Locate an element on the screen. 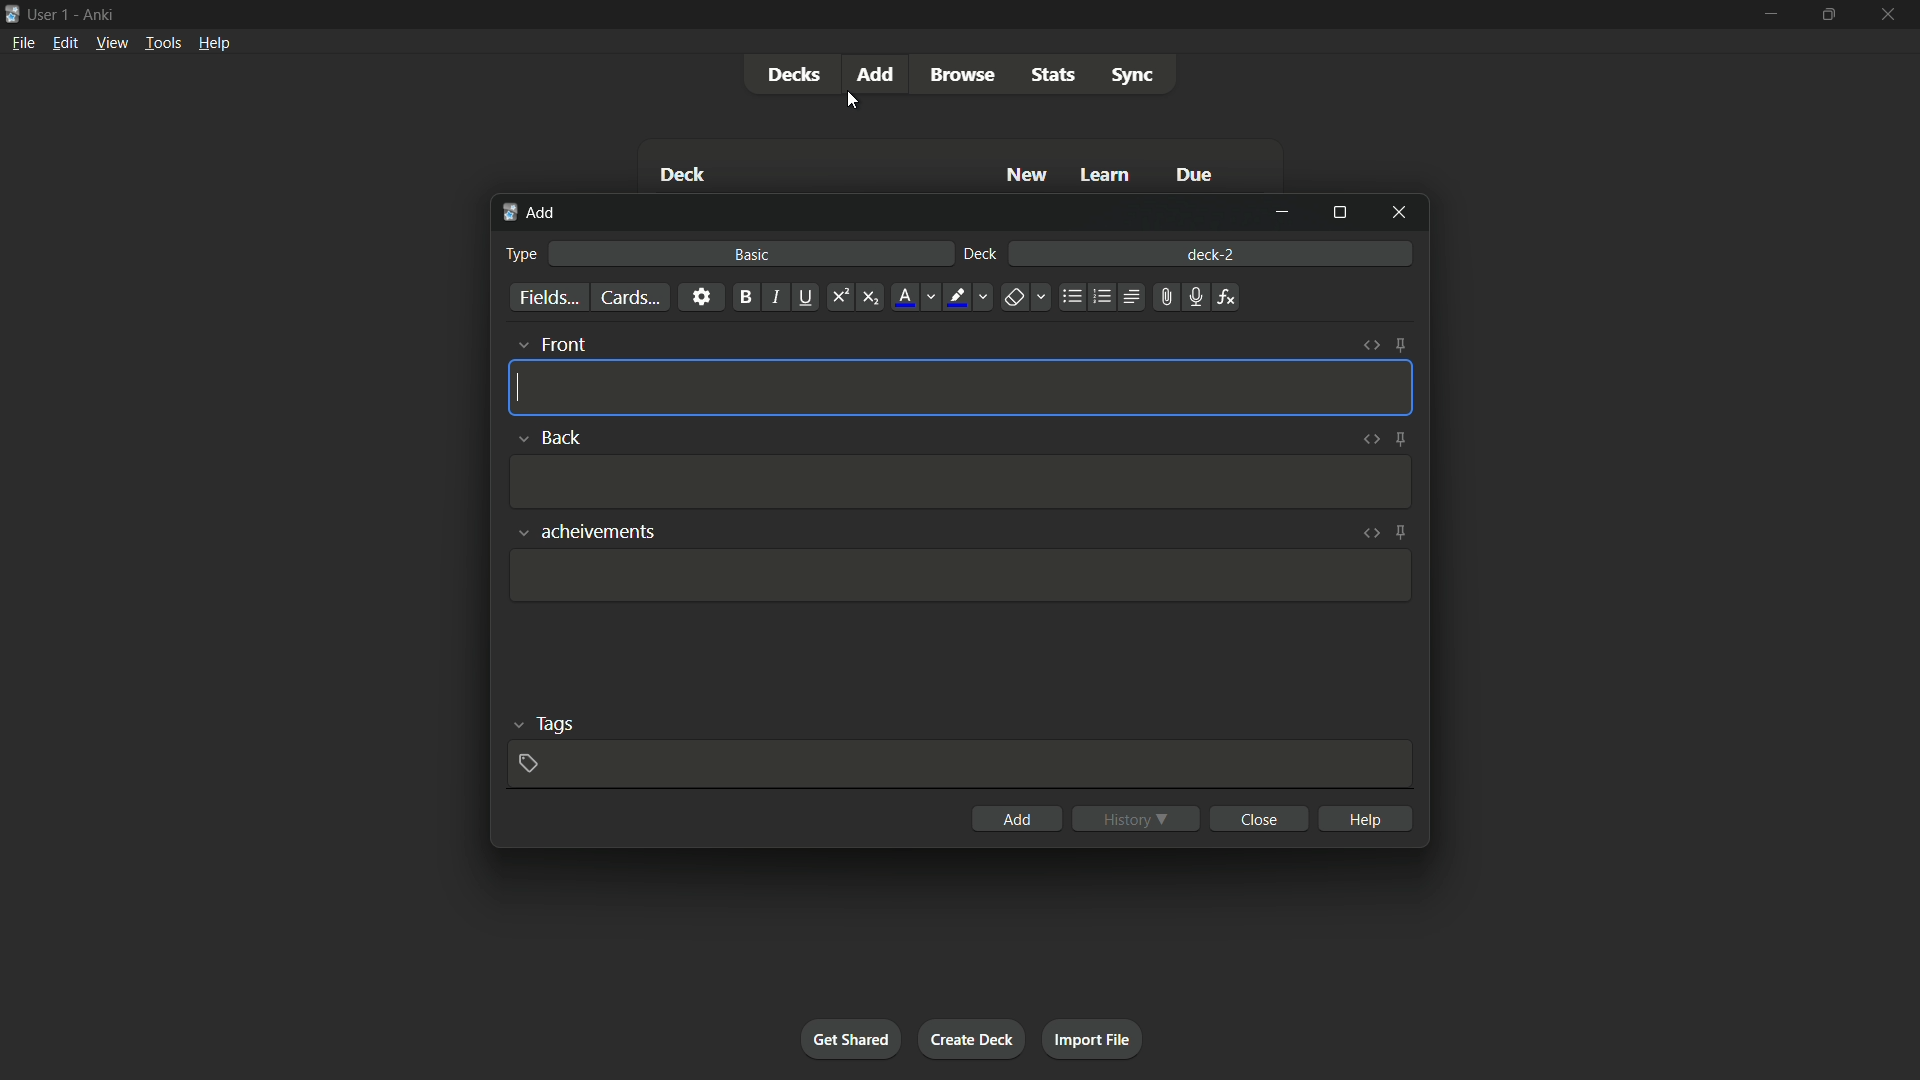 The height and width of the screenshot is (1080, 1920). text highlight is located at coordinates (971, 299).